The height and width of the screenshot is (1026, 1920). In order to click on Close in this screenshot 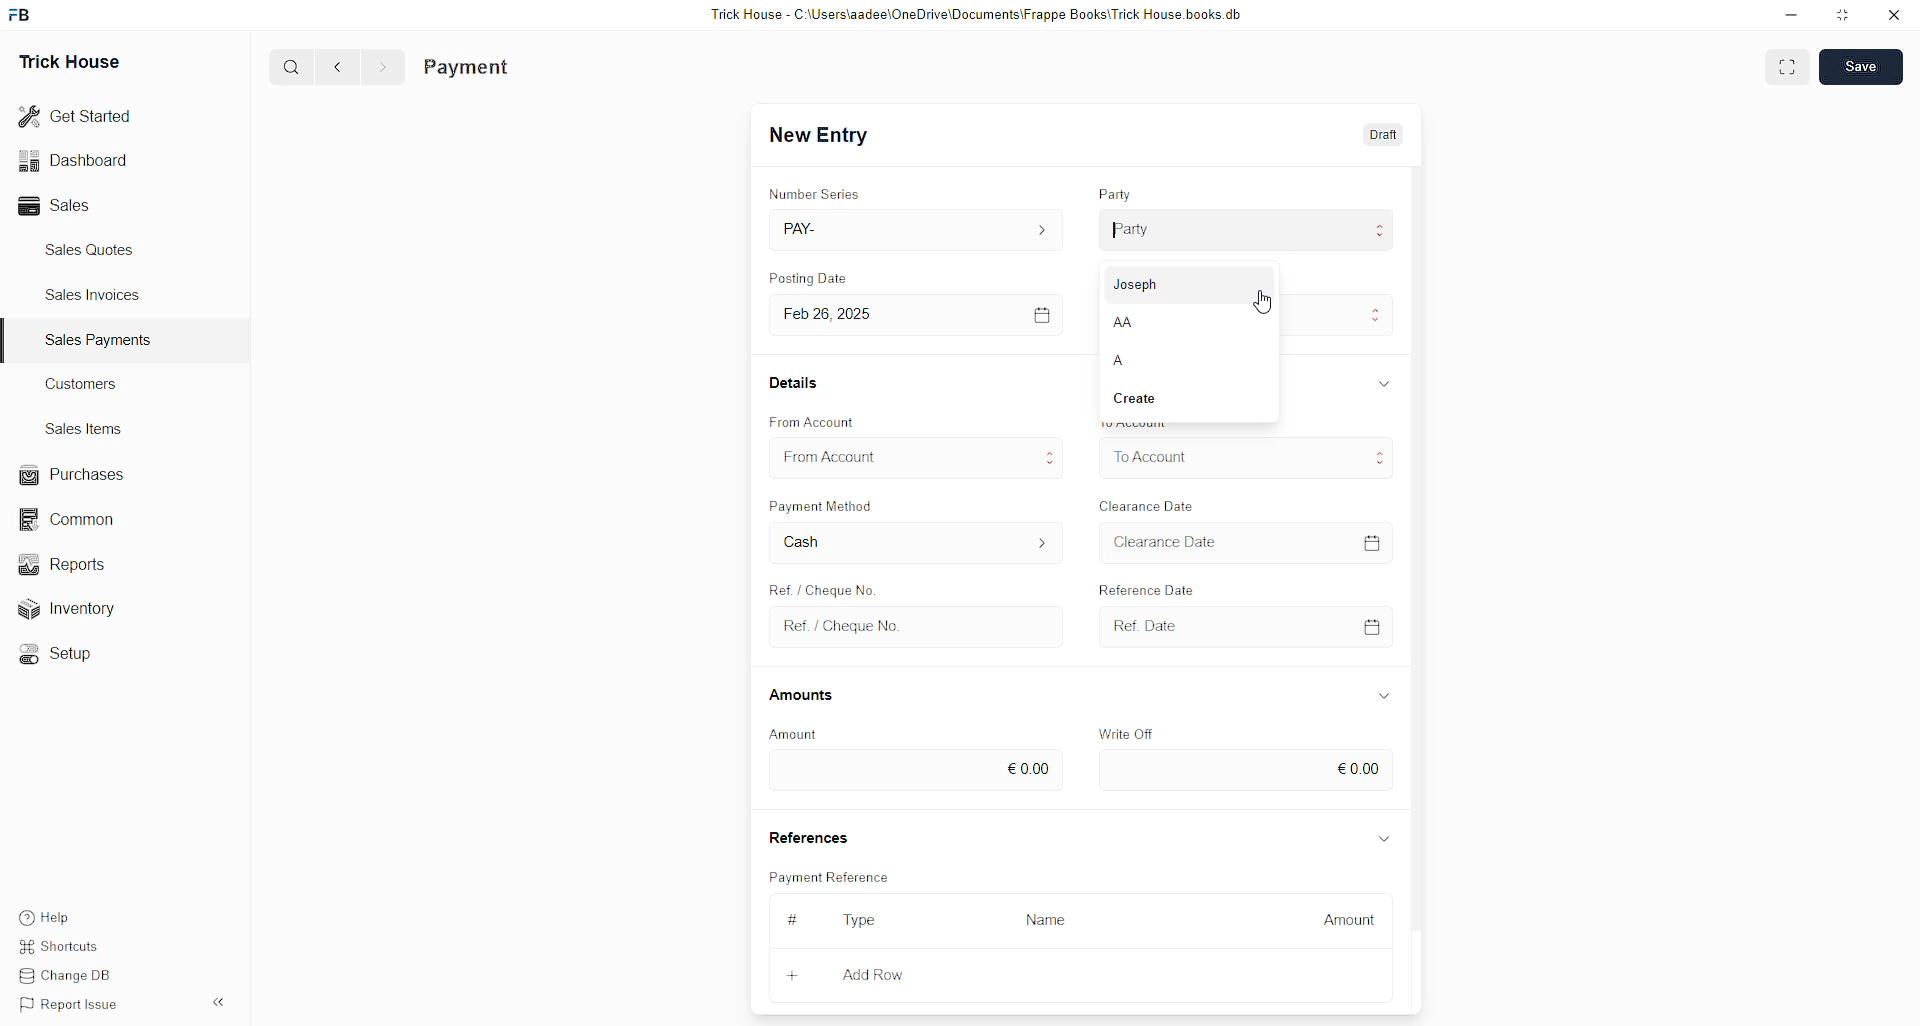, I will do `click(1893, 16)`.